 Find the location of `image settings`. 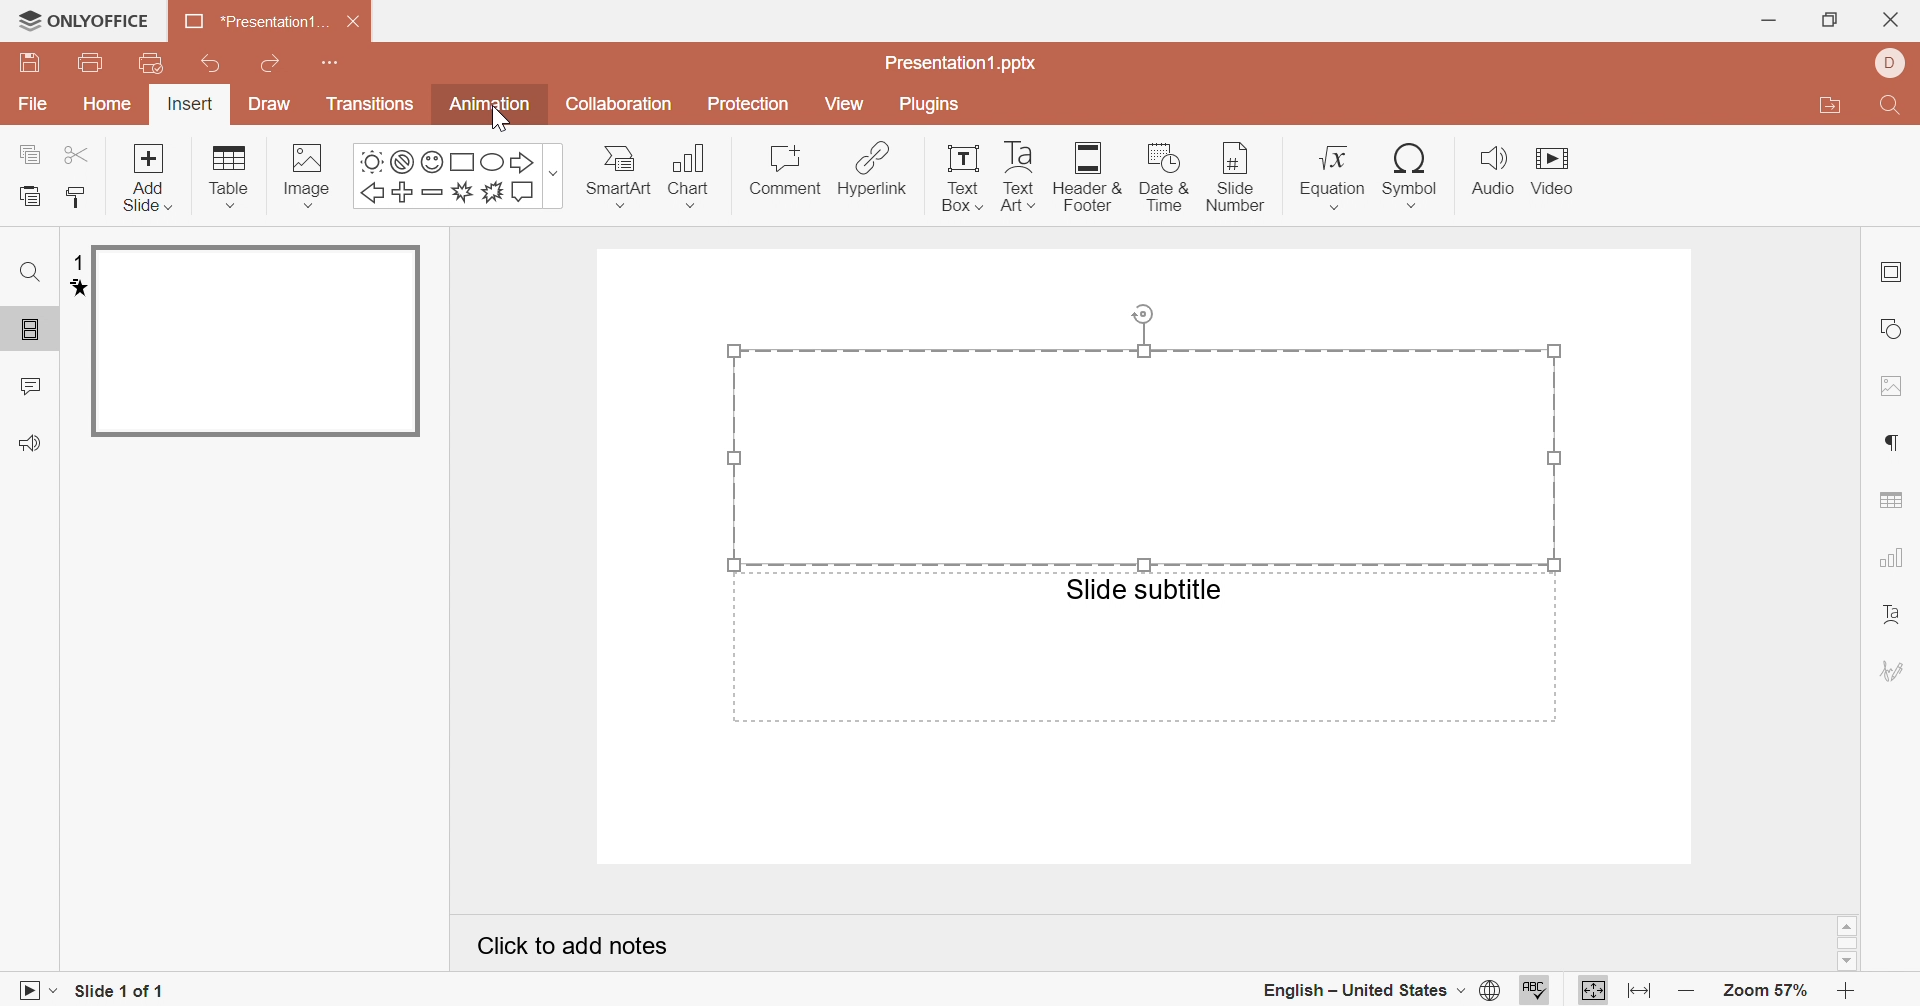

image settings is located at coordinates (1894, 387).